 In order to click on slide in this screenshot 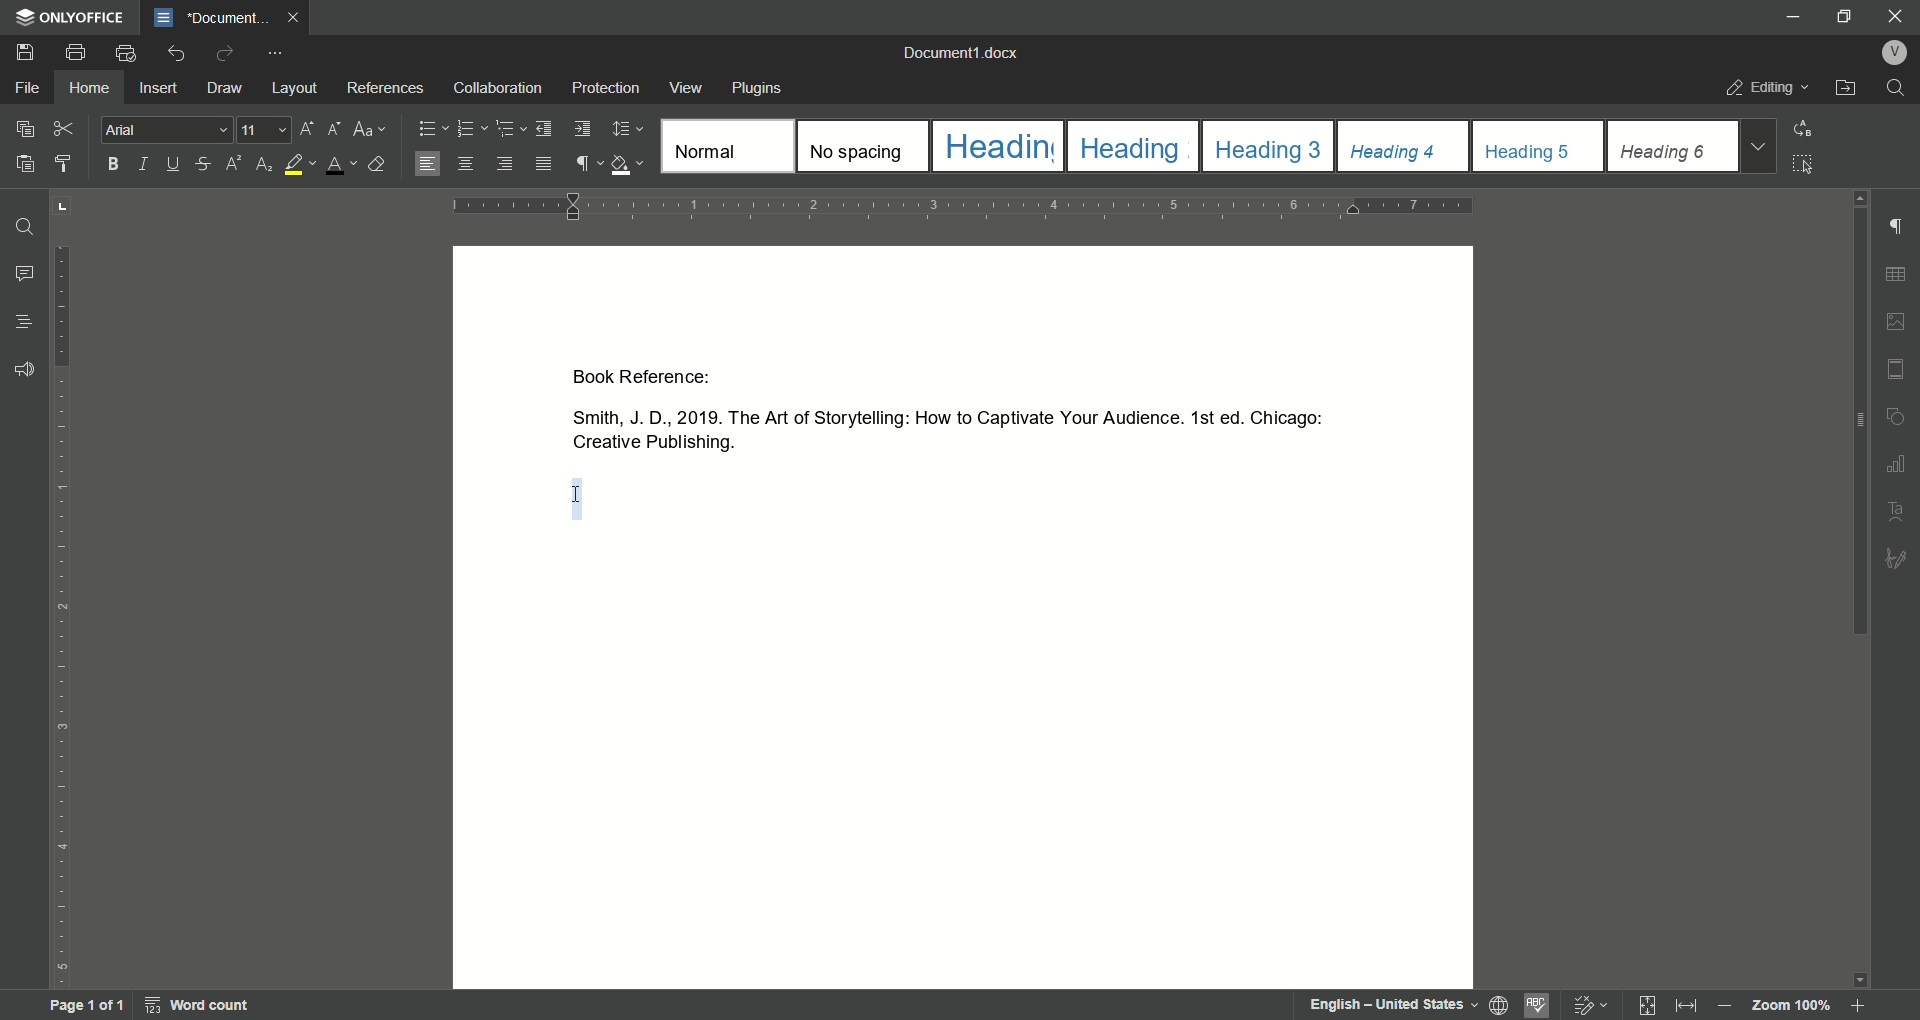, I will do `click(1895, 367)`.